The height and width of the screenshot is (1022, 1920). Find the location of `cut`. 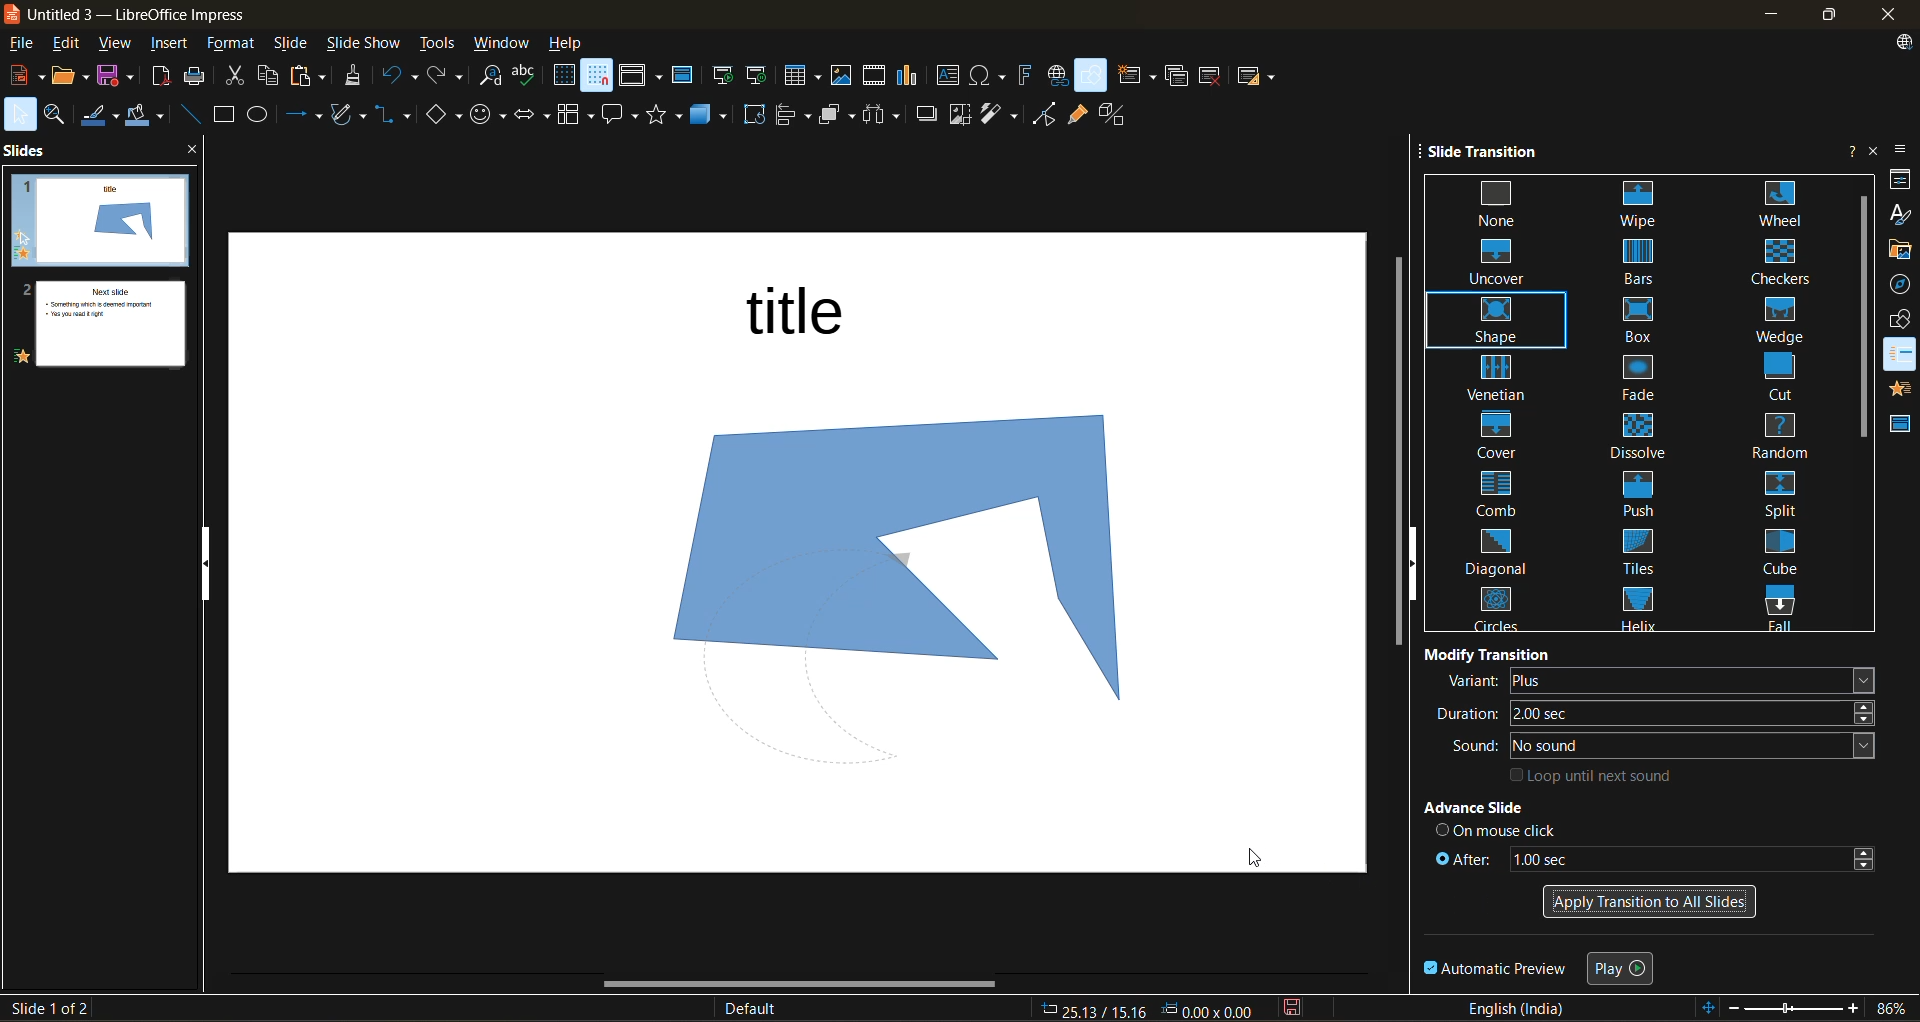

cut is located at coordinates (238, 78).